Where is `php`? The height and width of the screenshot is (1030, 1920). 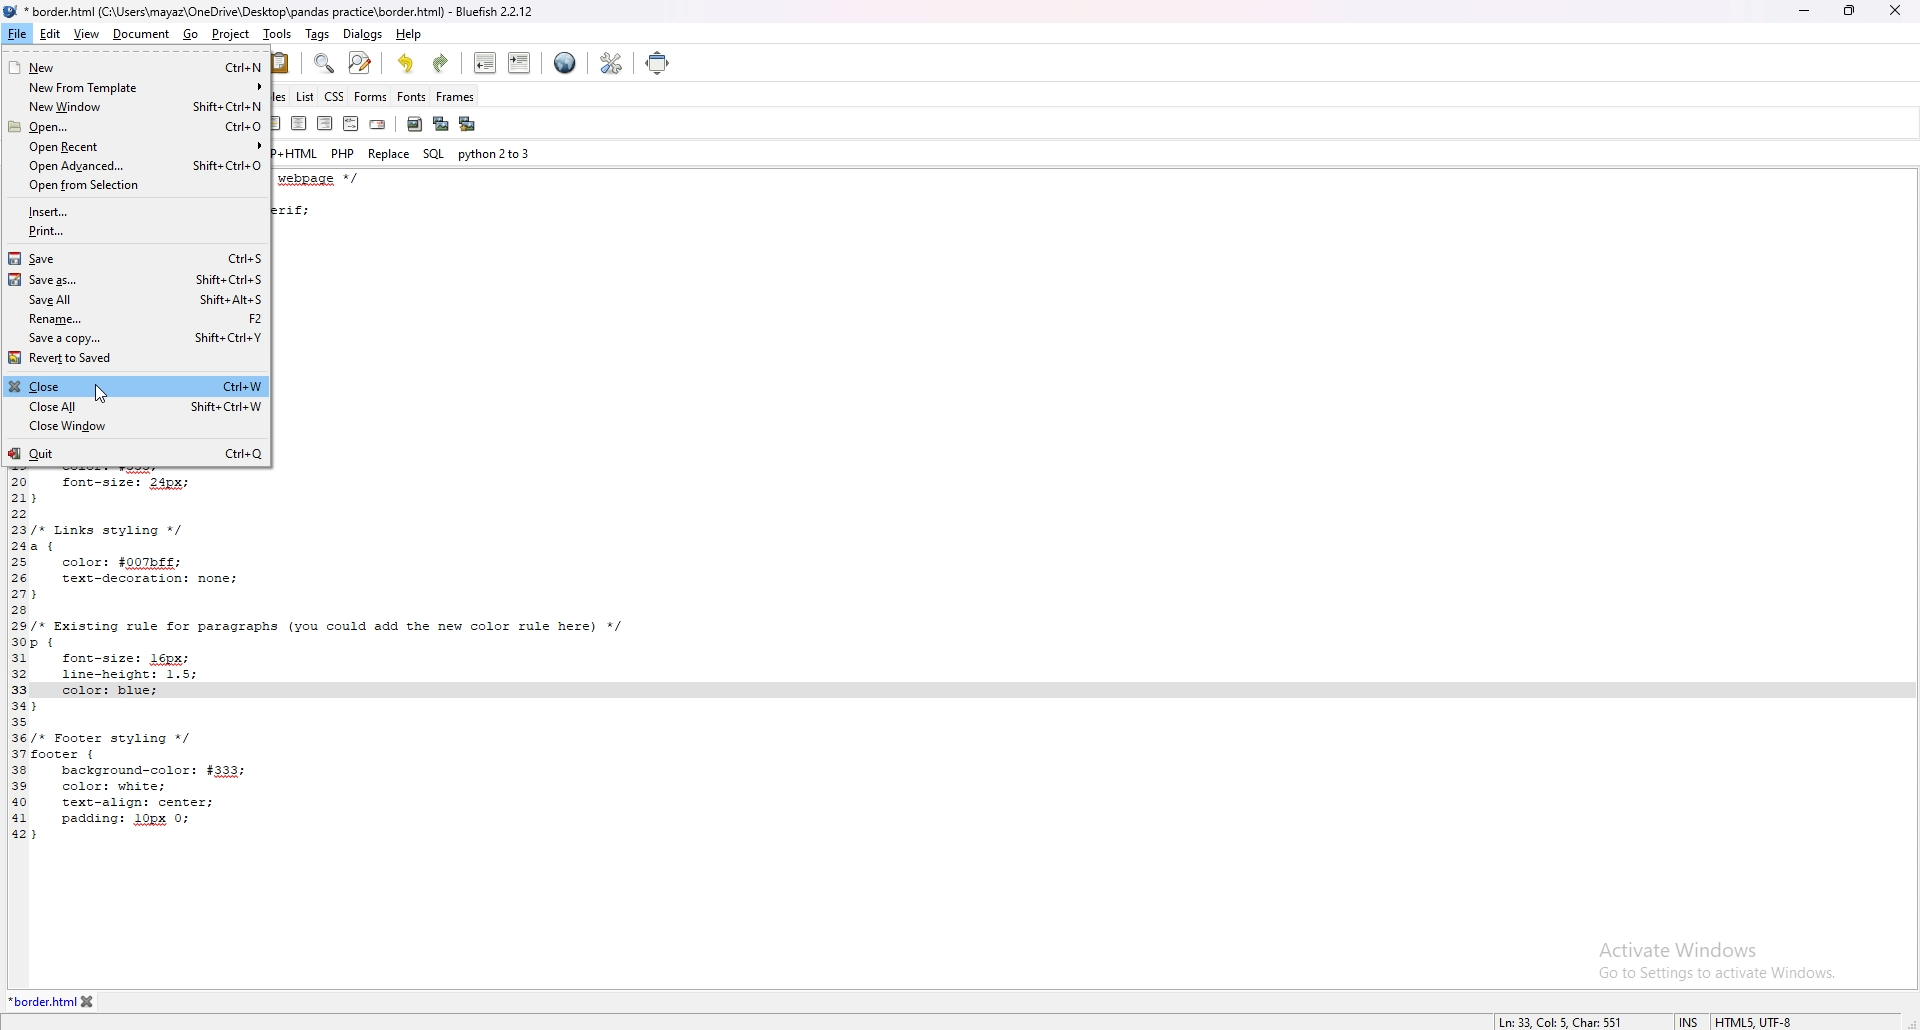
php is located at coordinates (344, 153).